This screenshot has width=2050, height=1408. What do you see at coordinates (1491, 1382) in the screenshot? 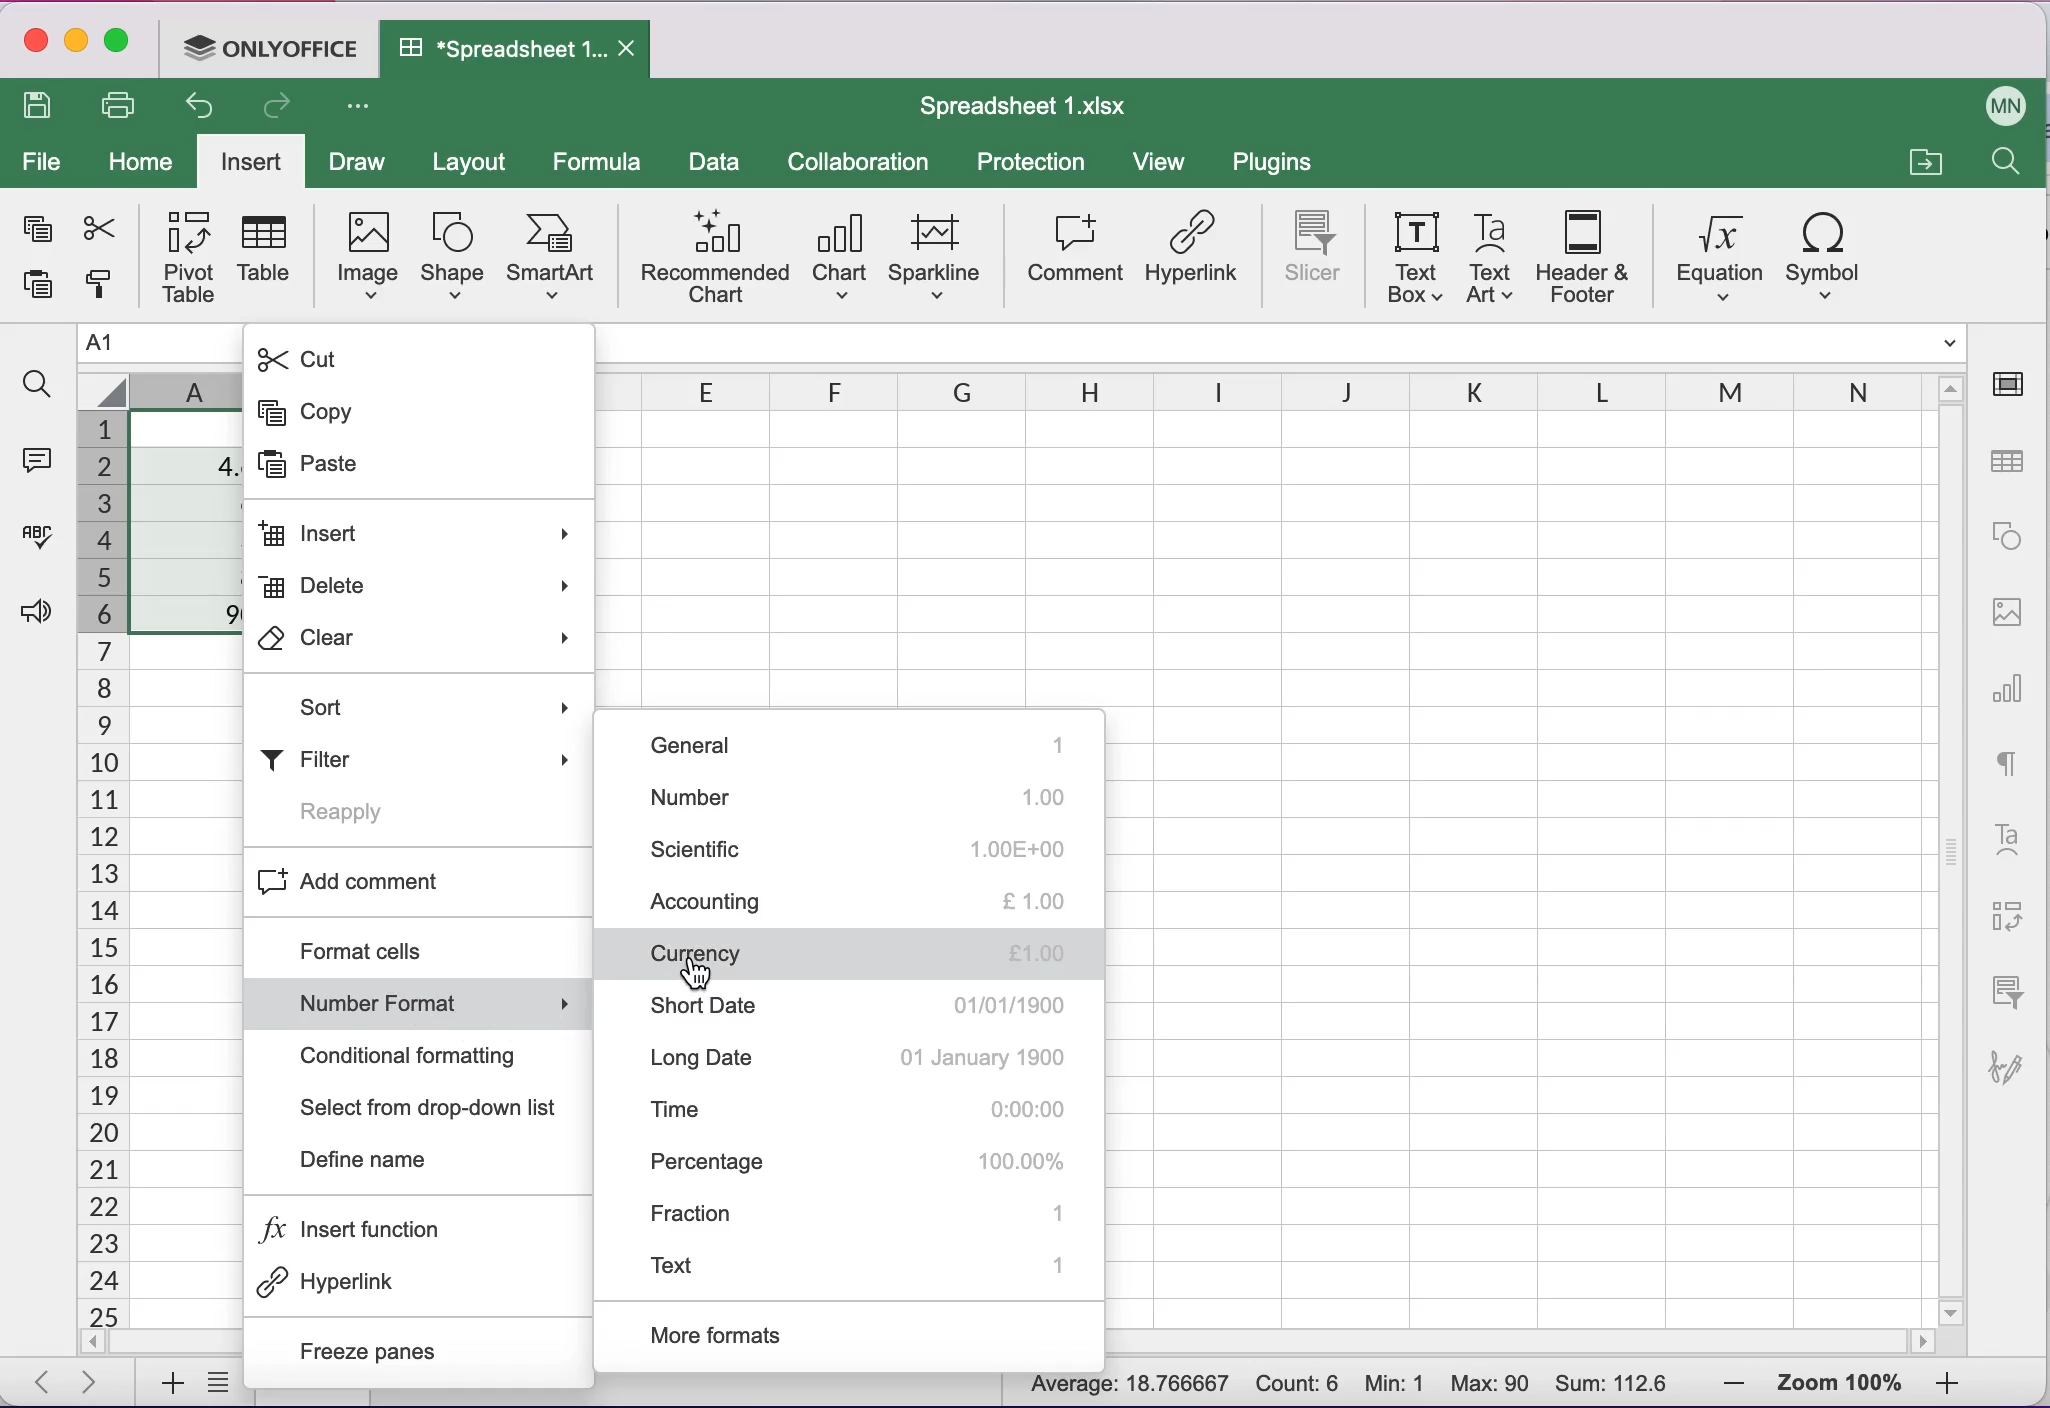
I see `Max: 90` at bounding box center [1491, 1382].